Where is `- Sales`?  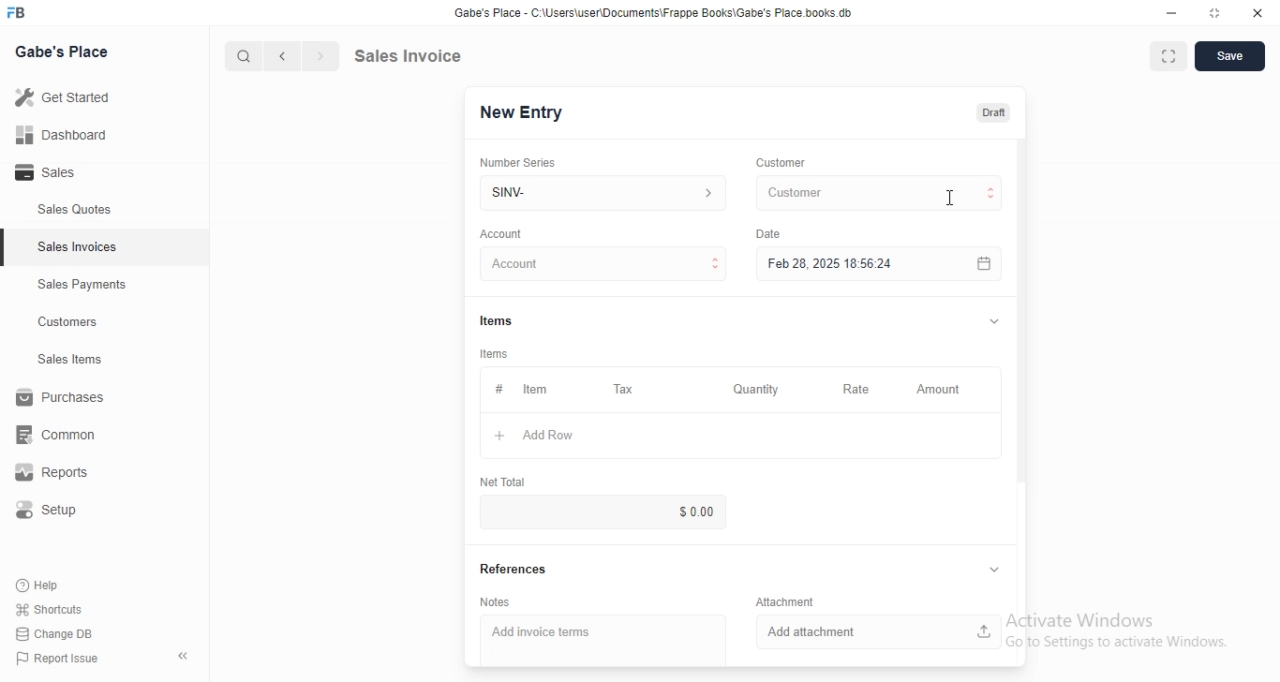 - Sales is located at coordinates (64, 175).